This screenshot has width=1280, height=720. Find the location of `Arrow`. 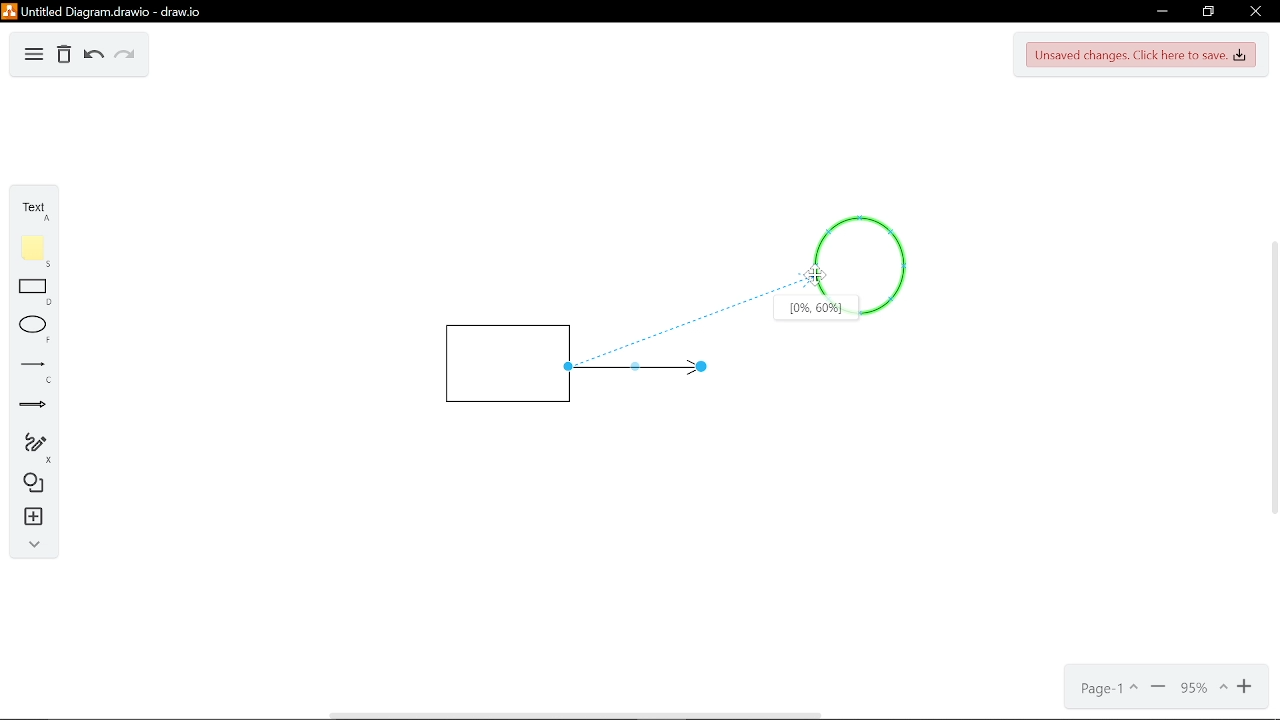

Arrow is located at coordinates (28, 407).